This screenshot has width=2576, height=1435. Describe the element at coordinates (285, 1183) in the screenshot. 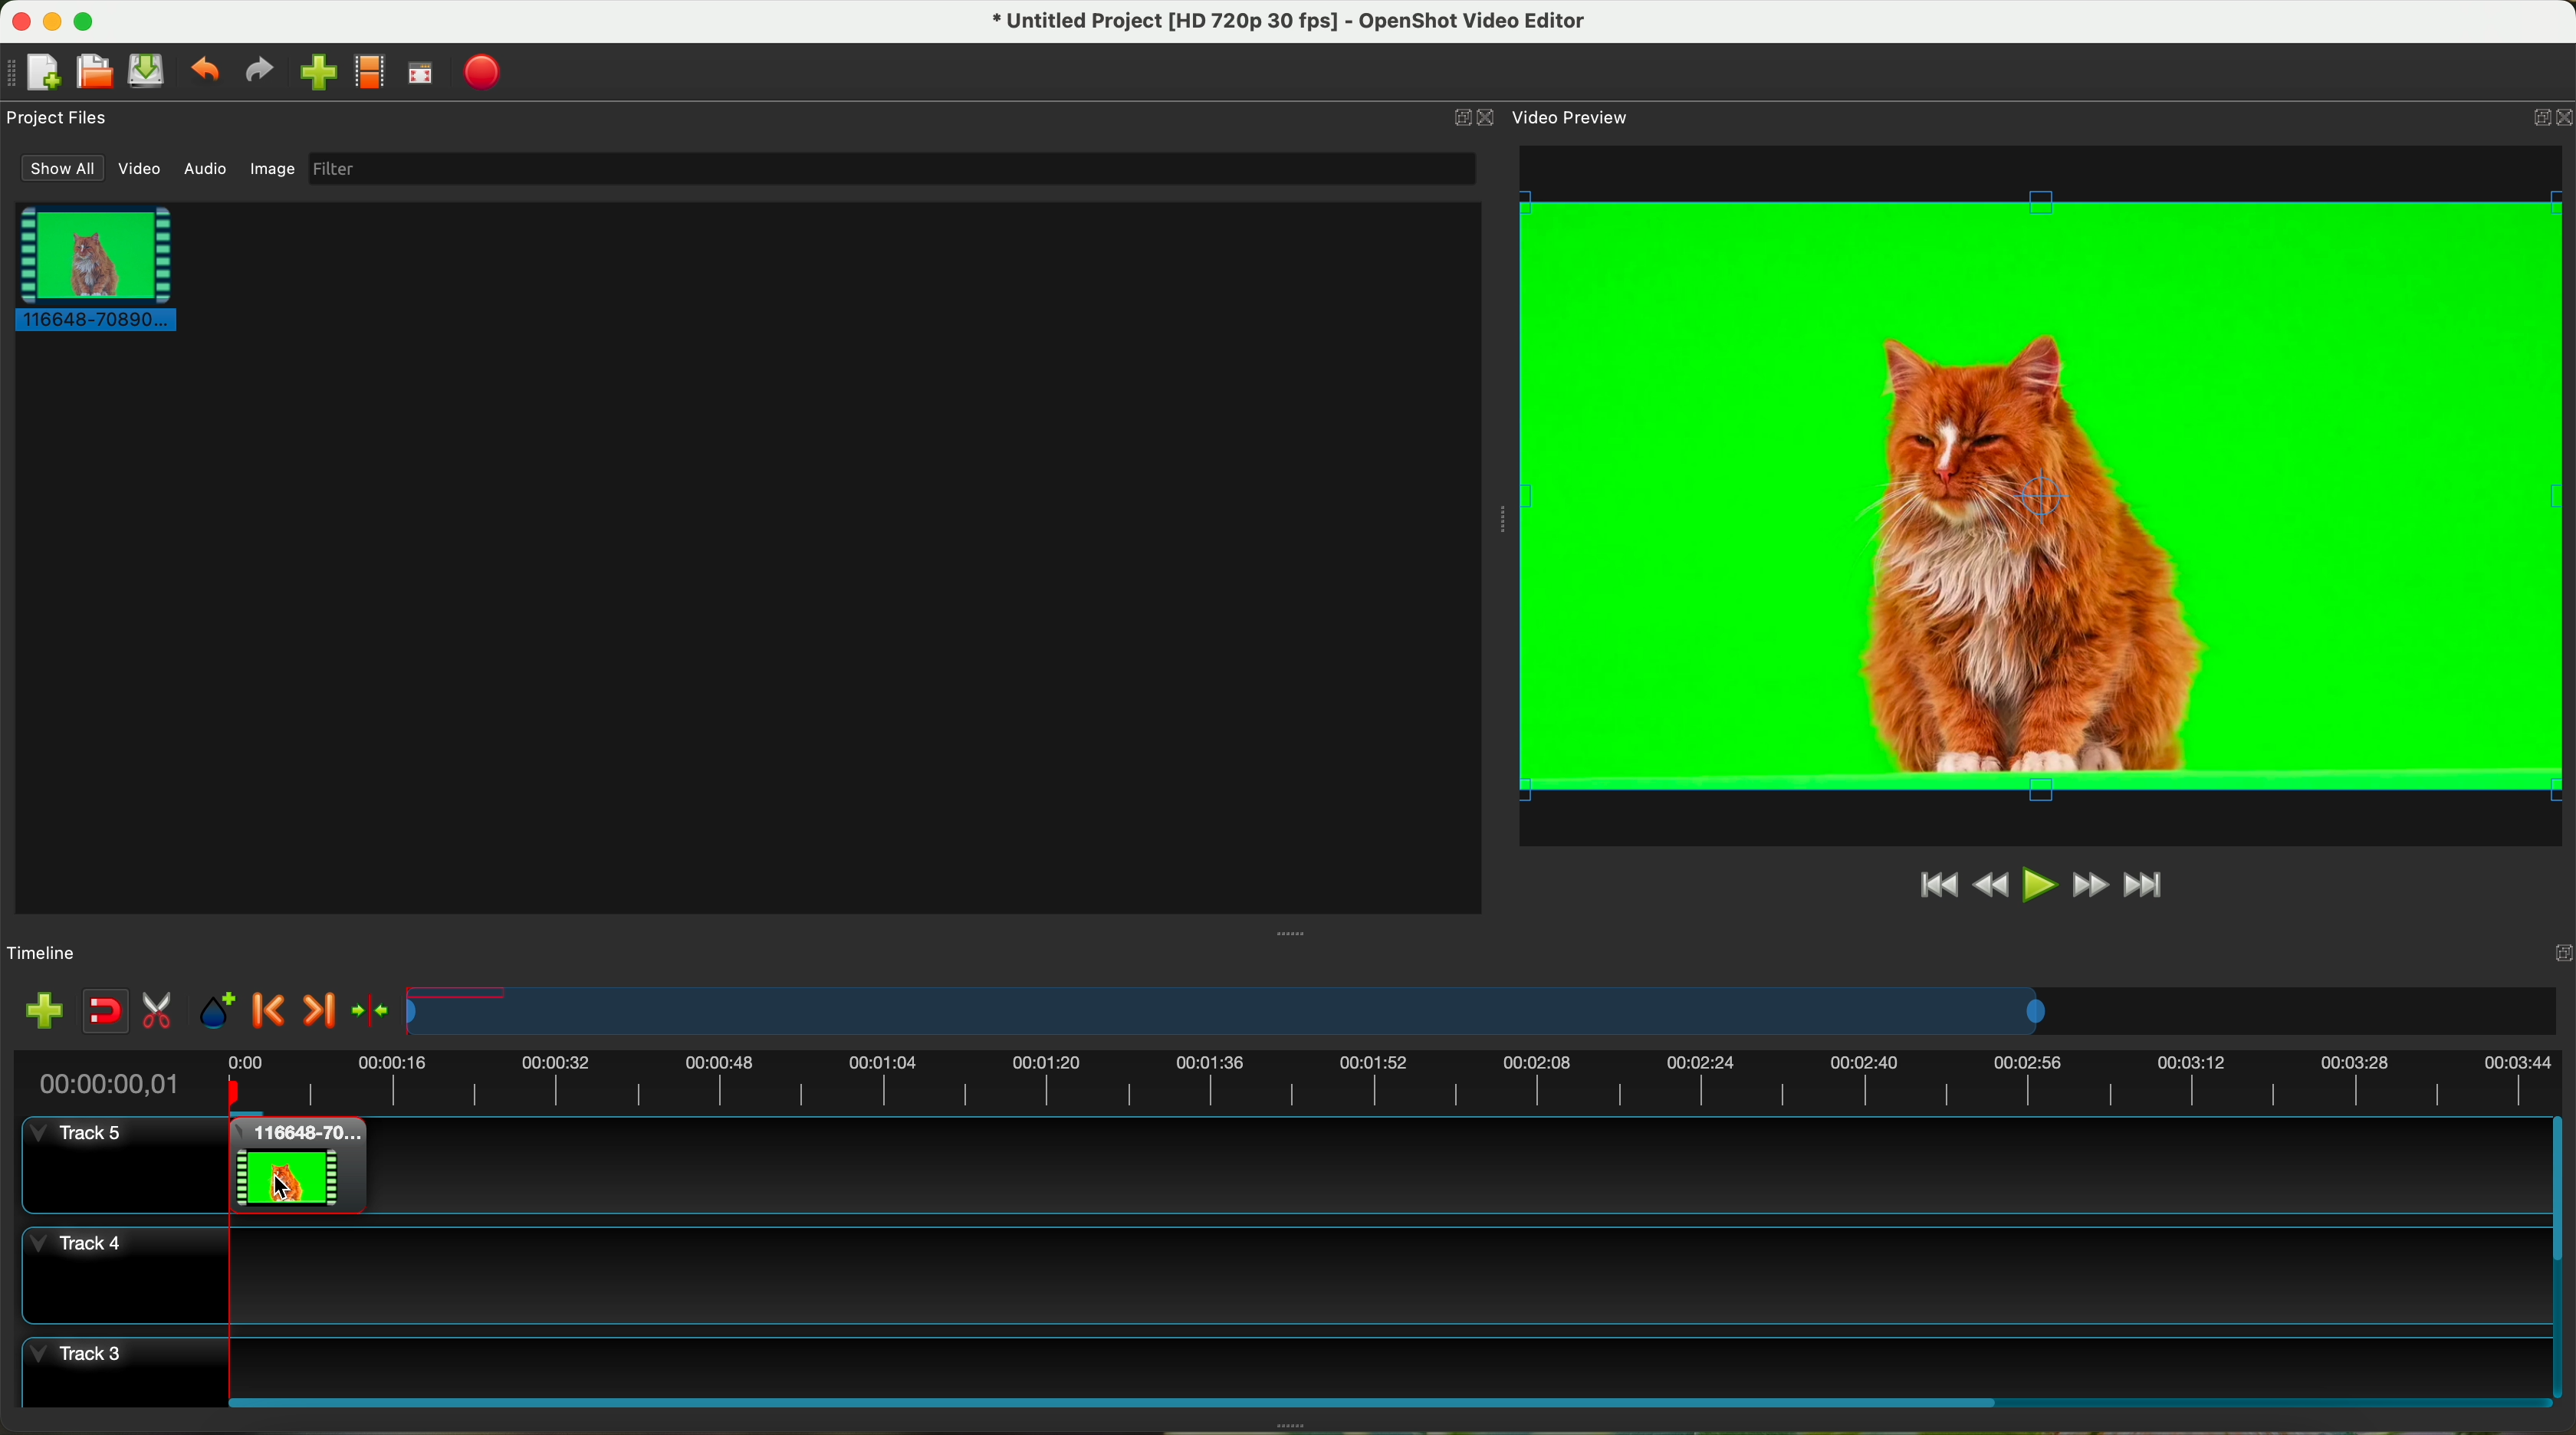

I see `mouse` at that location.